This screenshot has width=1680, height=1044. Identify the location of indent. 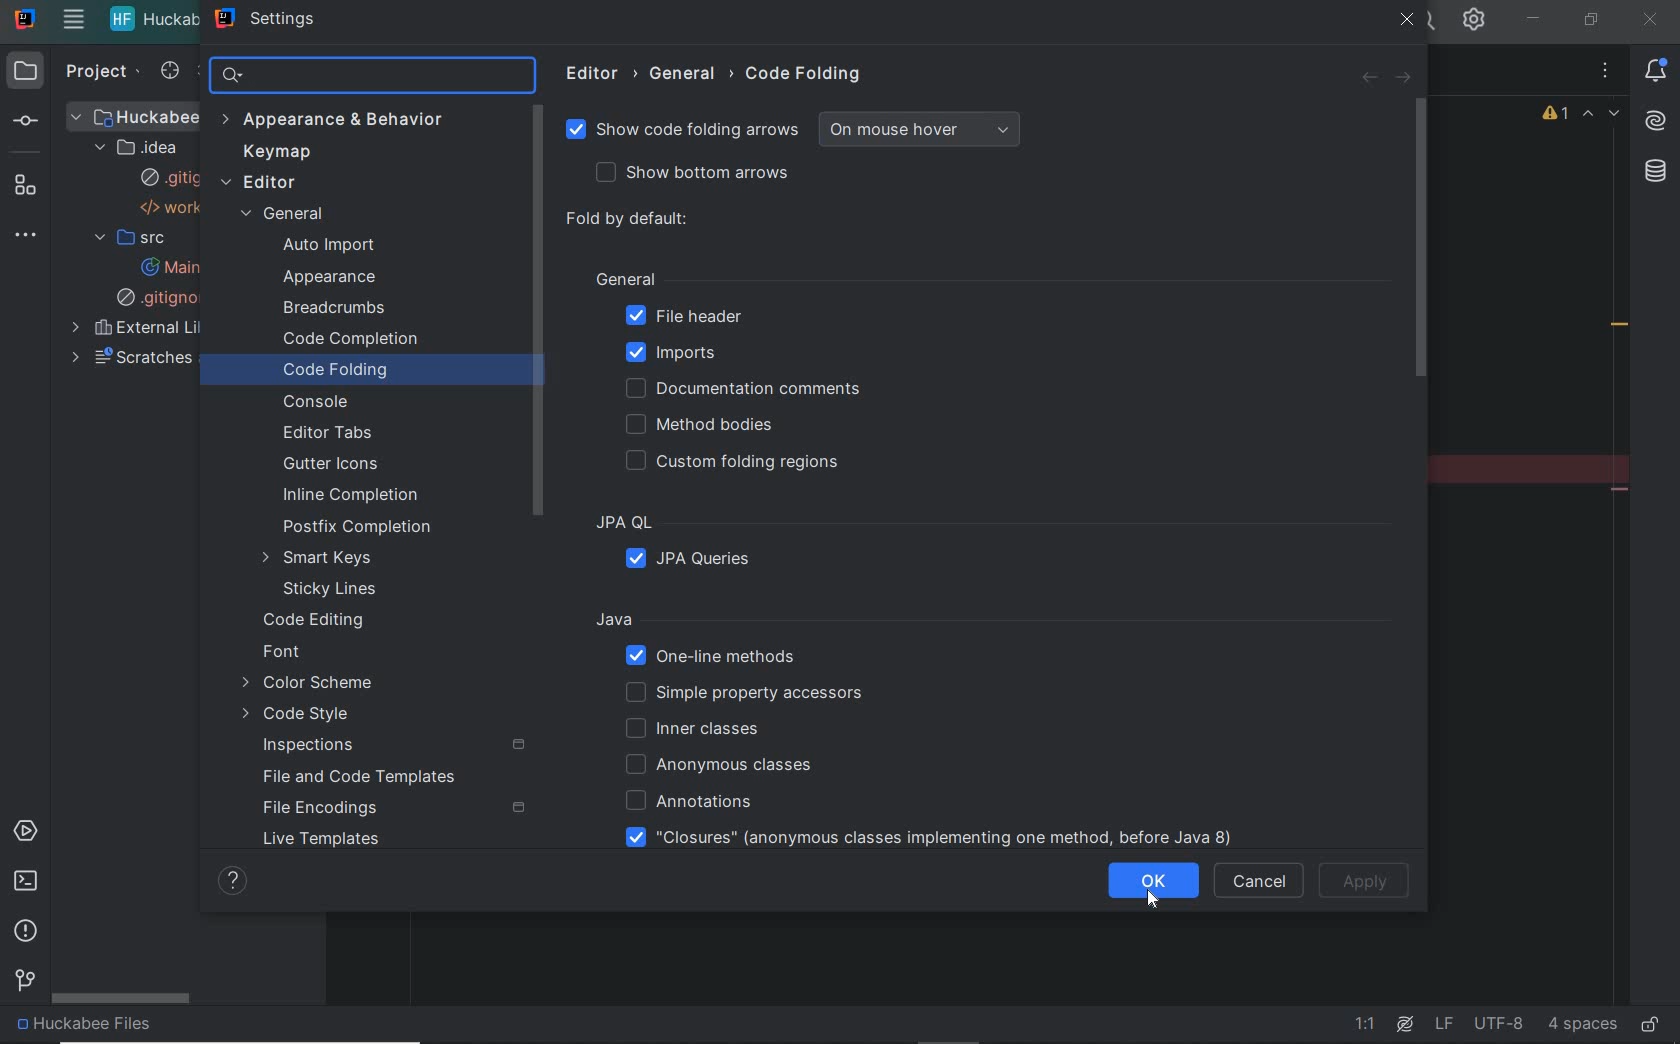
(1582, 1024).